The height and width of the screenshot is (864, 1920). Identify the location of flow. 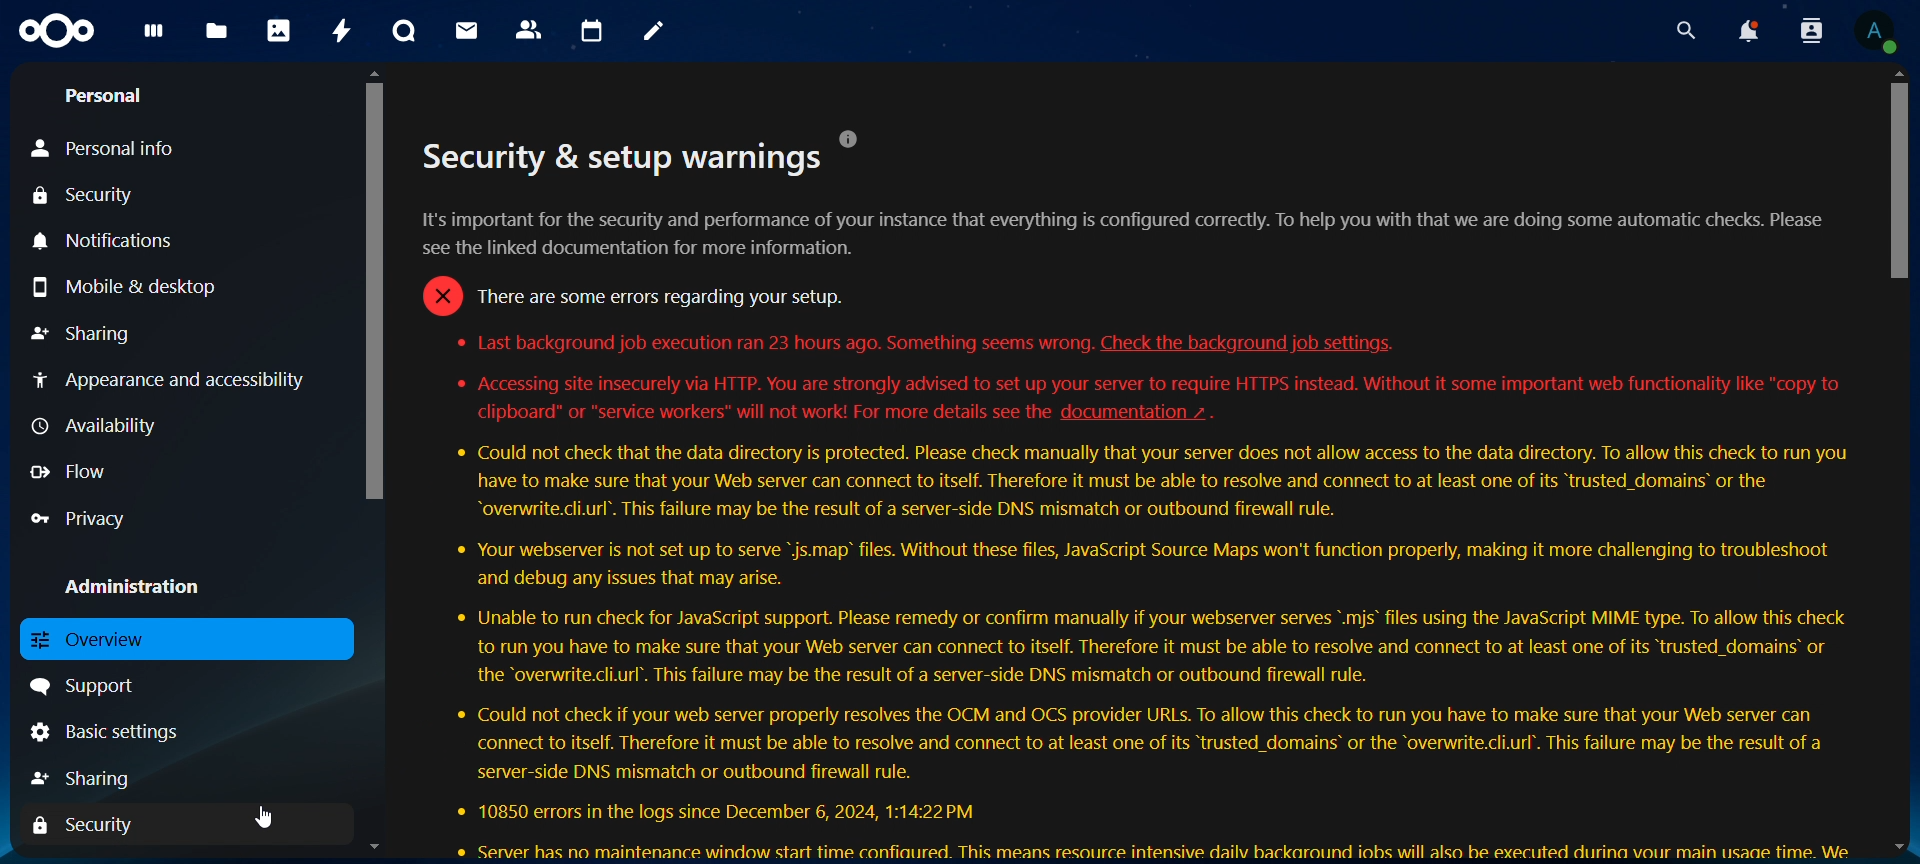
(68, 473).